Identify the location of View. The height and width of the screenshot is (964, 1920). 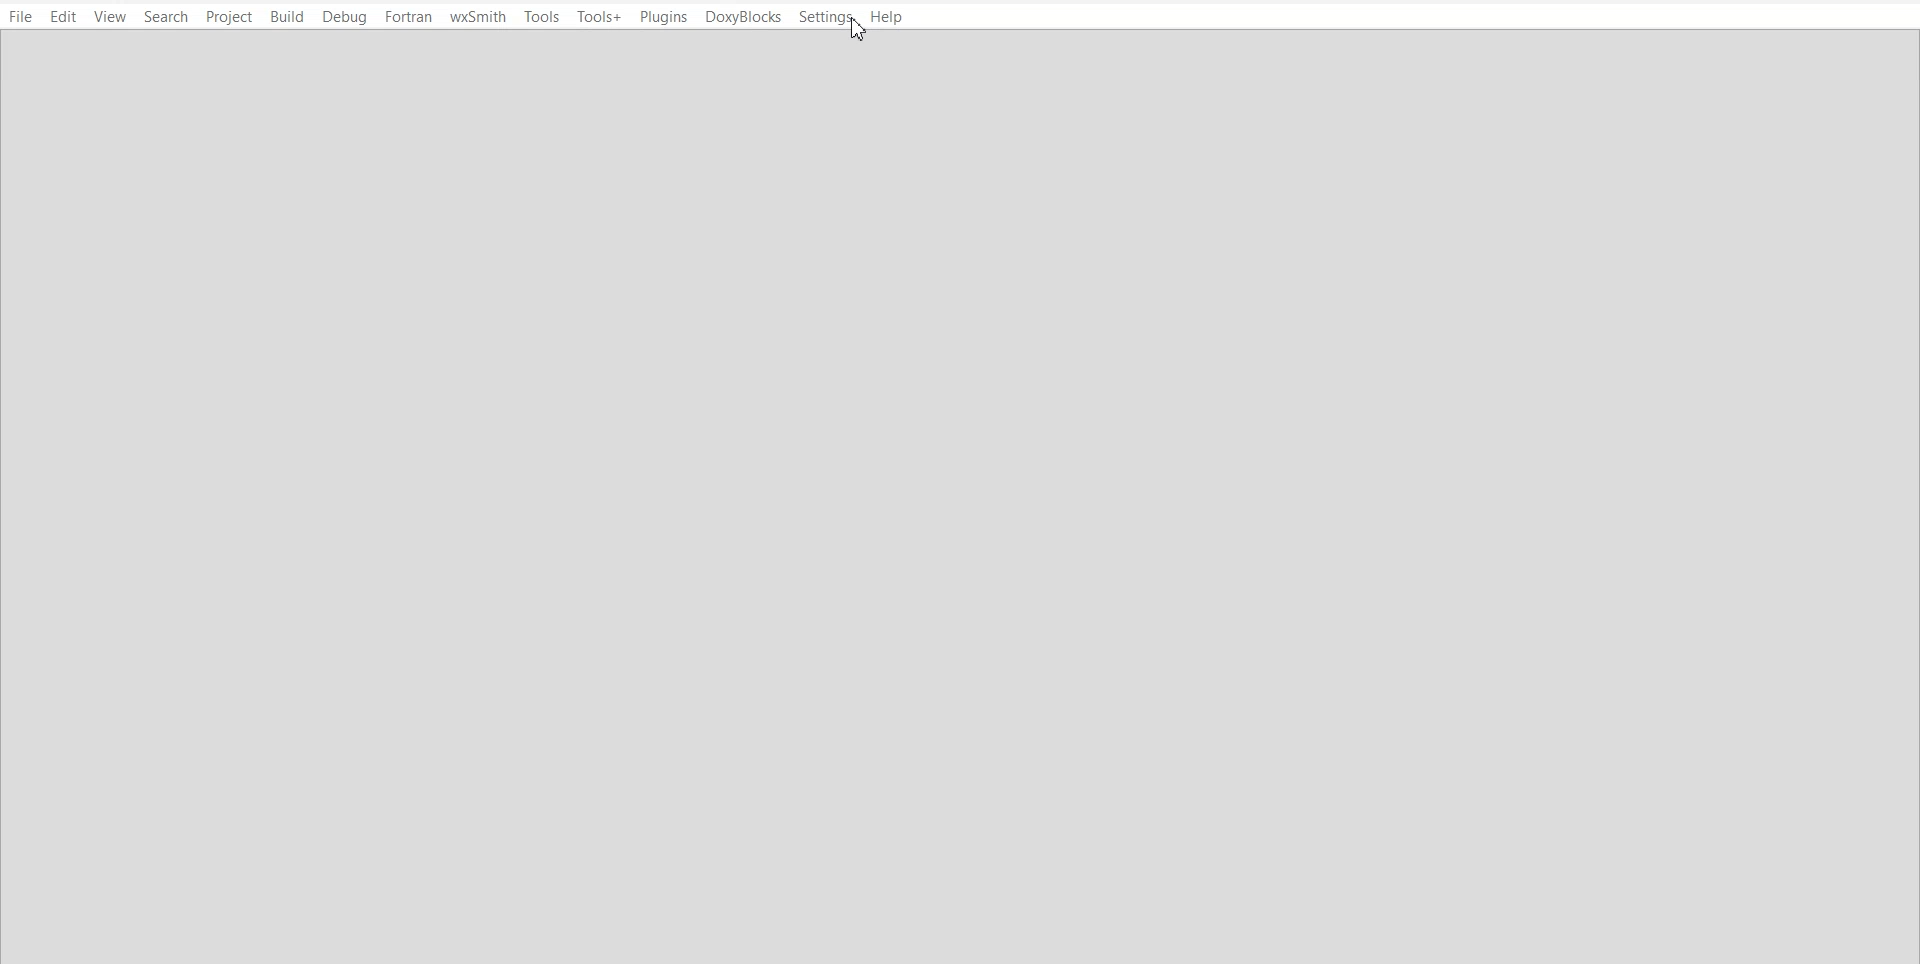
(110, 17).